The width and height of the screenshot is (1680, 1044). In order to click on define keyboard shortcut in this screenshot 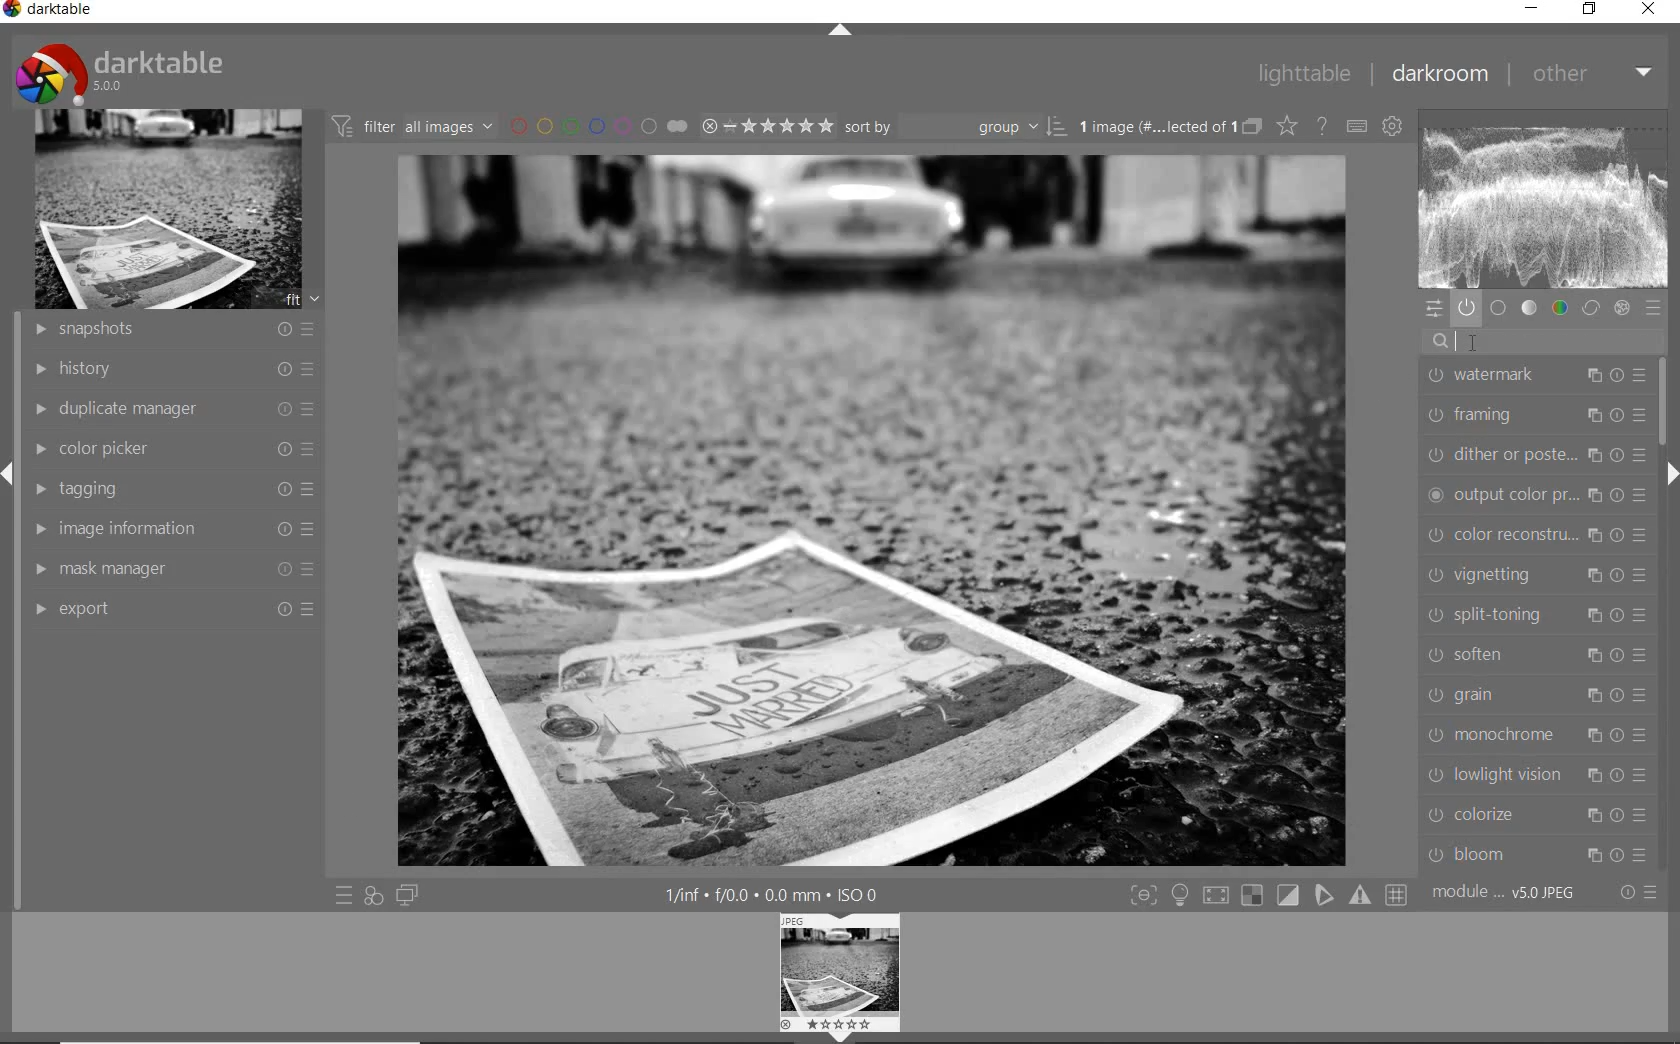, I will do `click(1357, 125)`.